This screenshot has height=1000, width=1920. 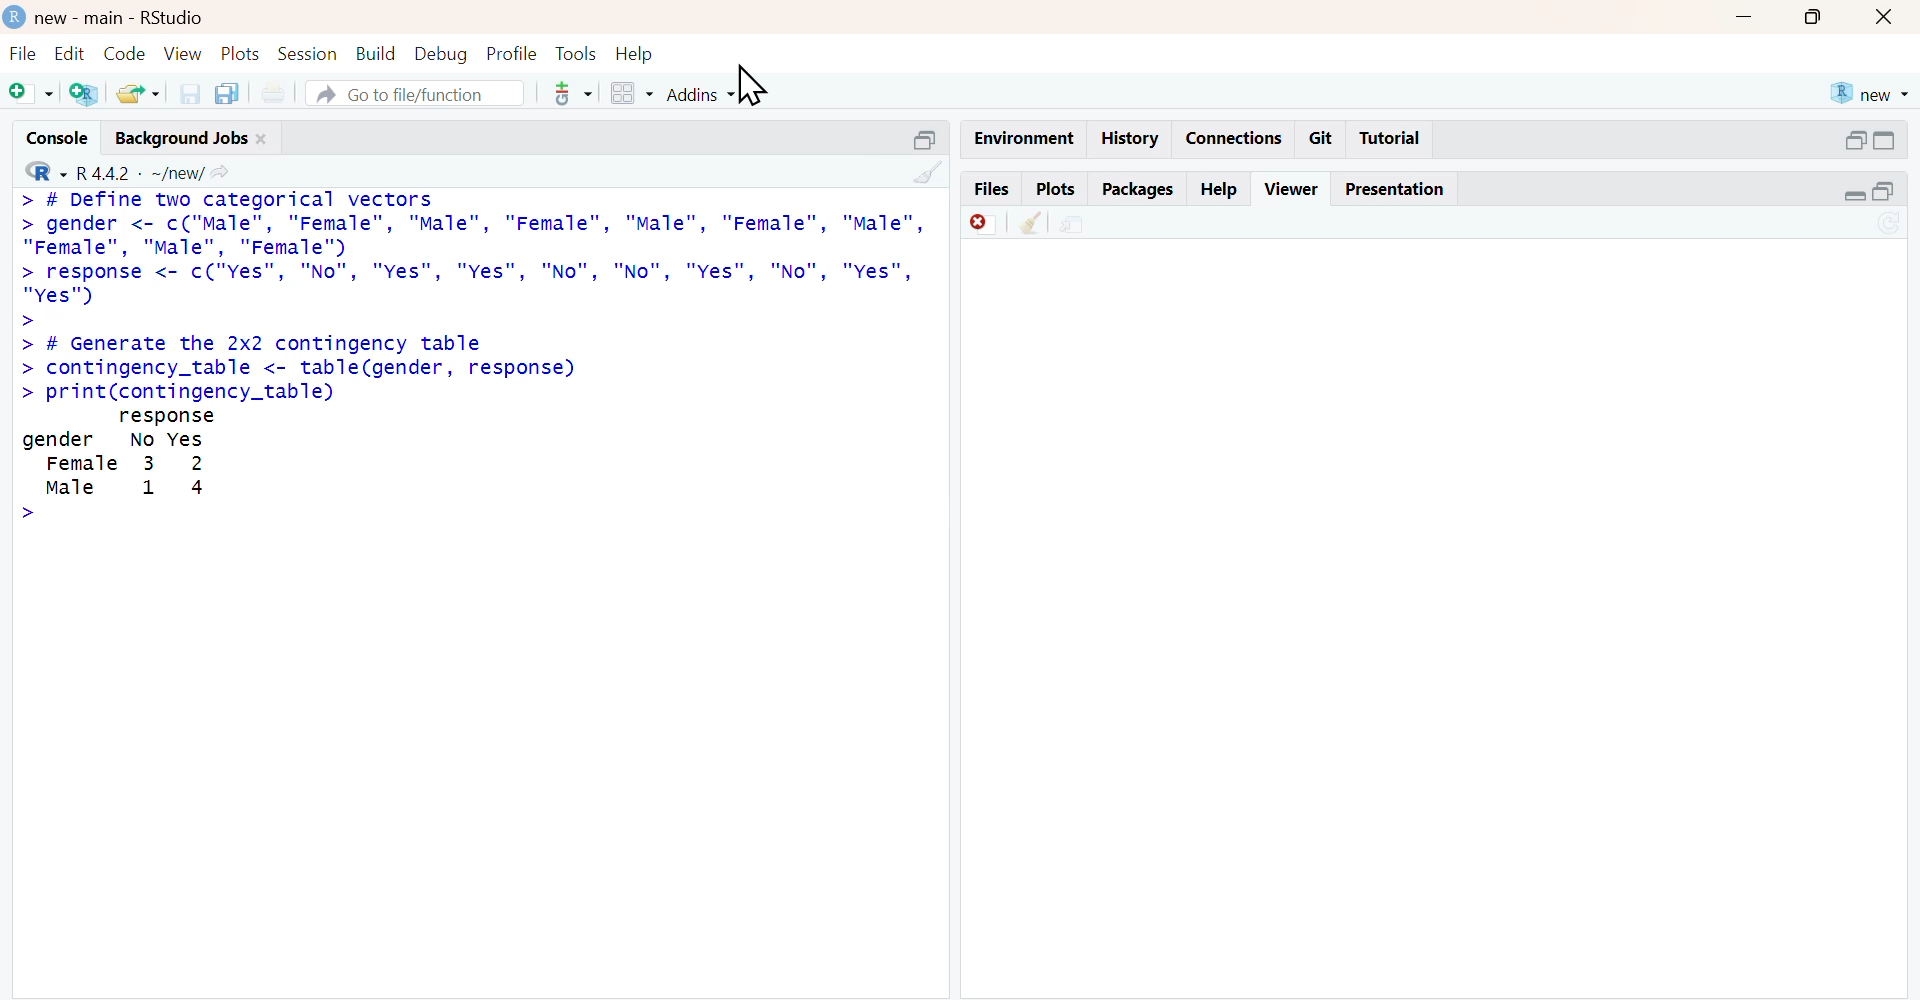 I want to click on connections, so click(x=1236, y=139).